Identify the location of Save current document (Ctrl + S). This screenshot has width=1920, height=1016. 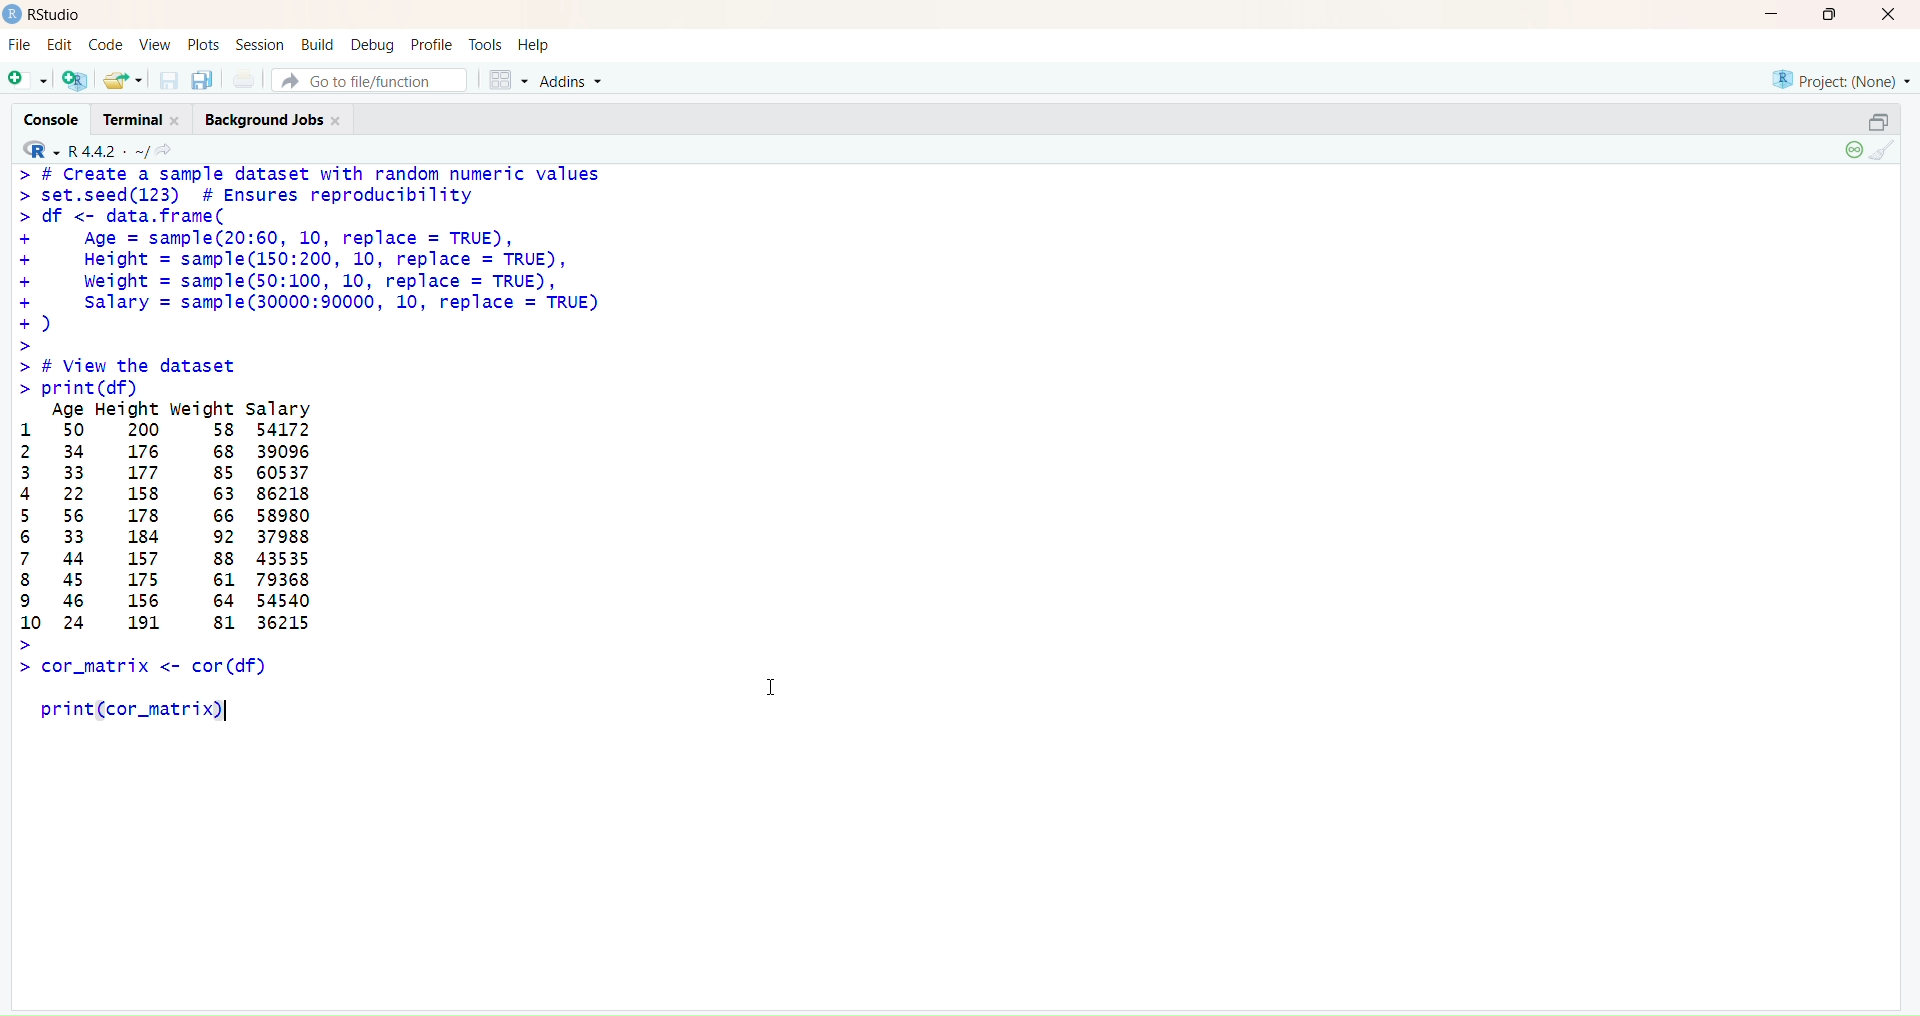
(167, 80).